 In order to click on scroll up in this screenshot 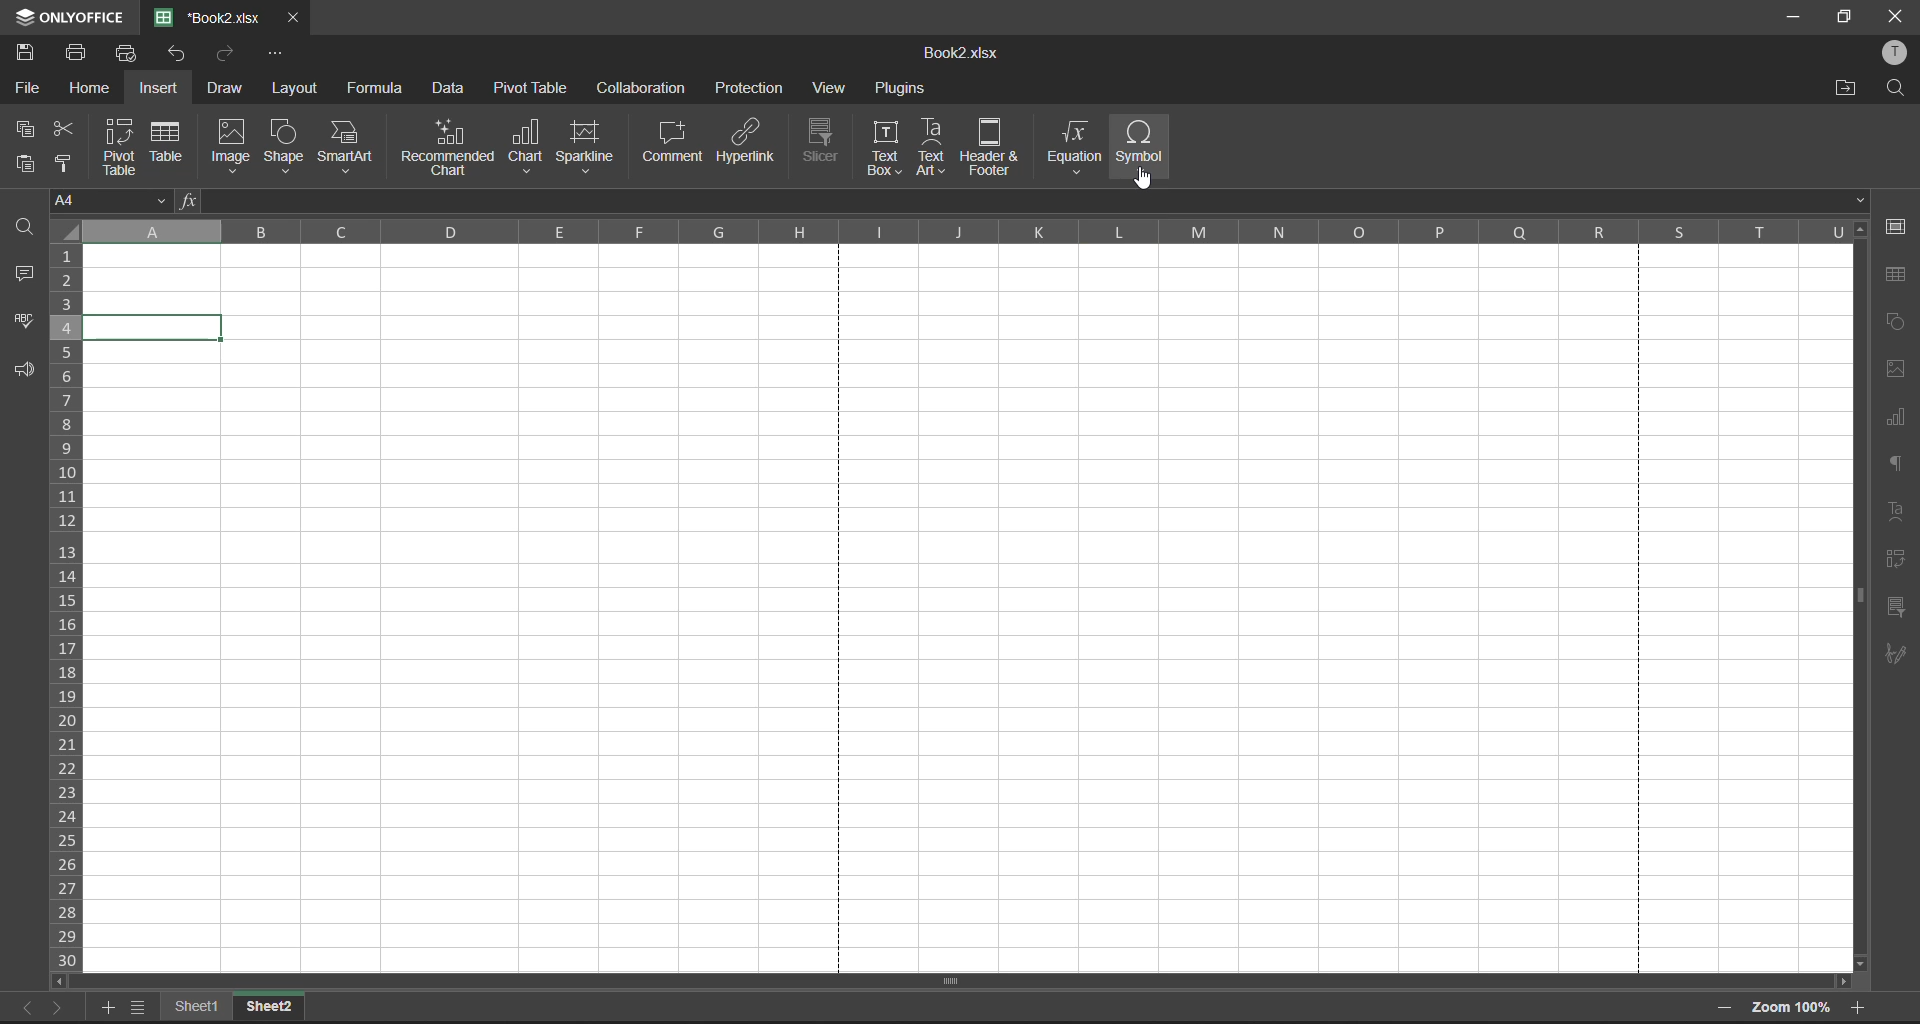, I will do `click(1861, 232)`.